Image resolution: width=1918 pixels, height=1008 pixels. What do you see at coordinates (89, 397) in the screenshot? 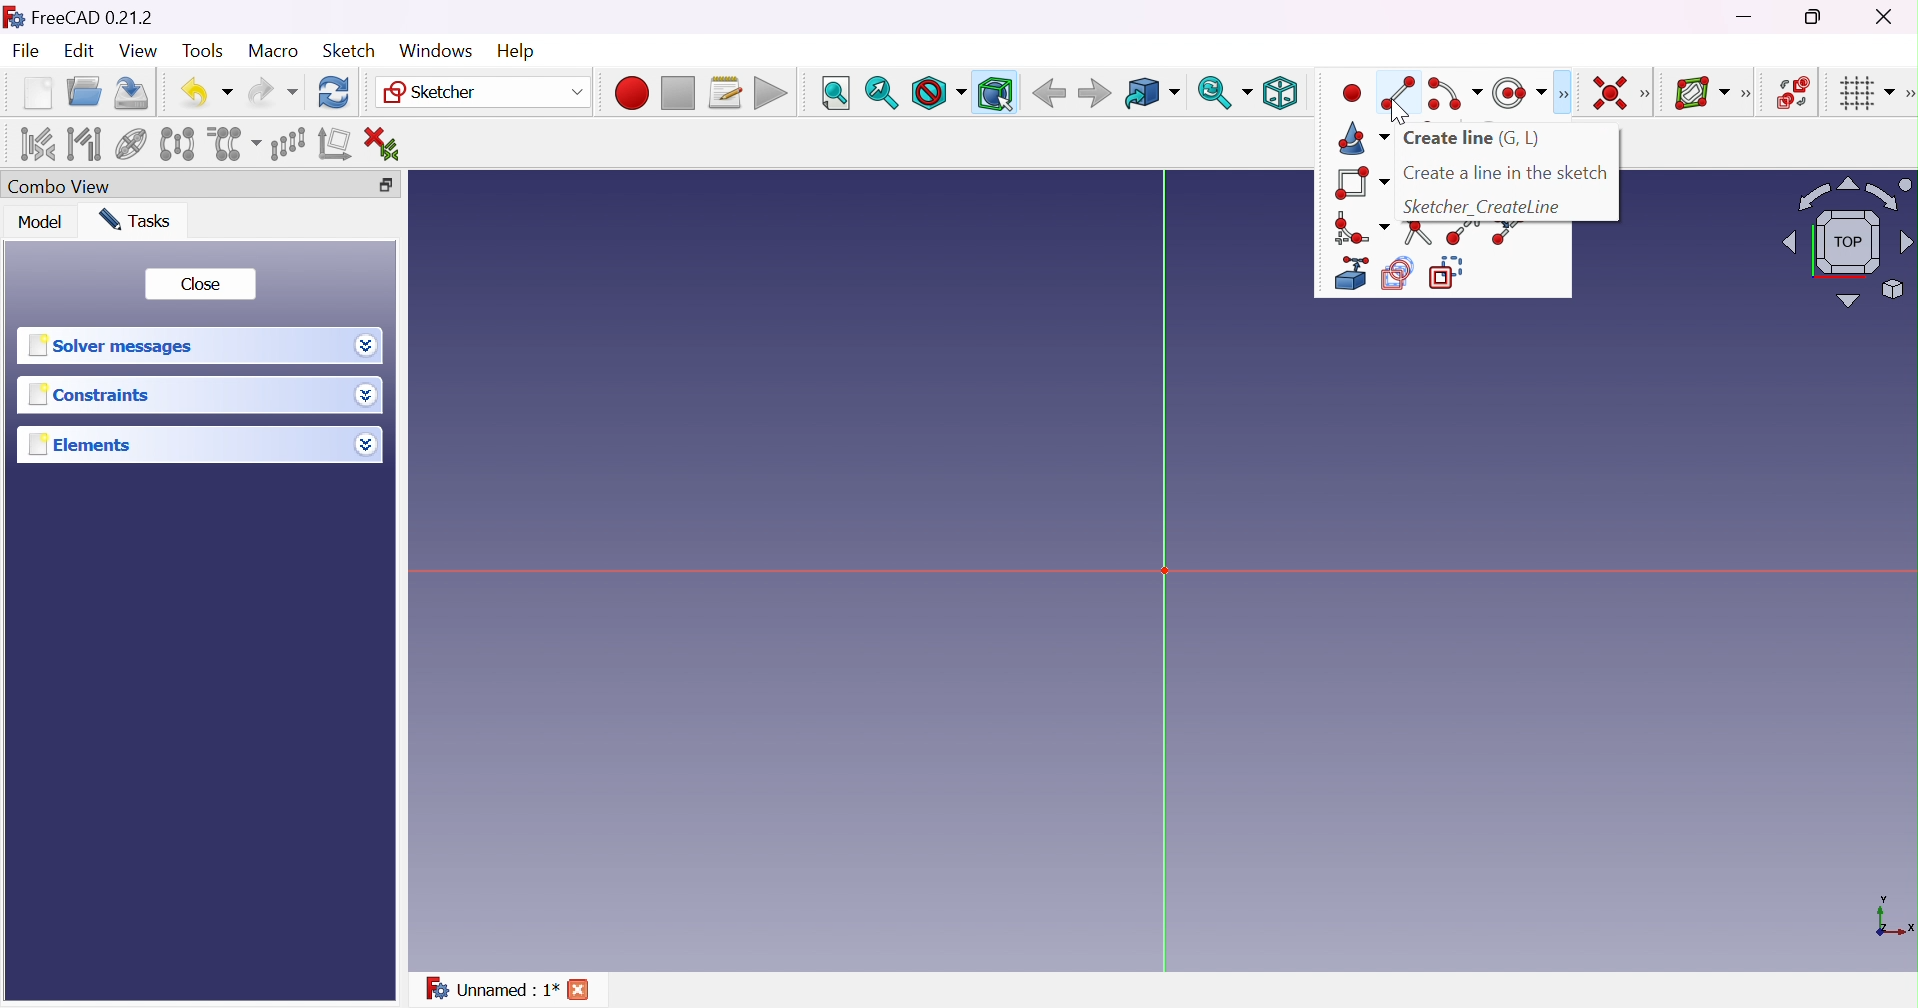
I see `Constraints` at bounding box center [89, 397].